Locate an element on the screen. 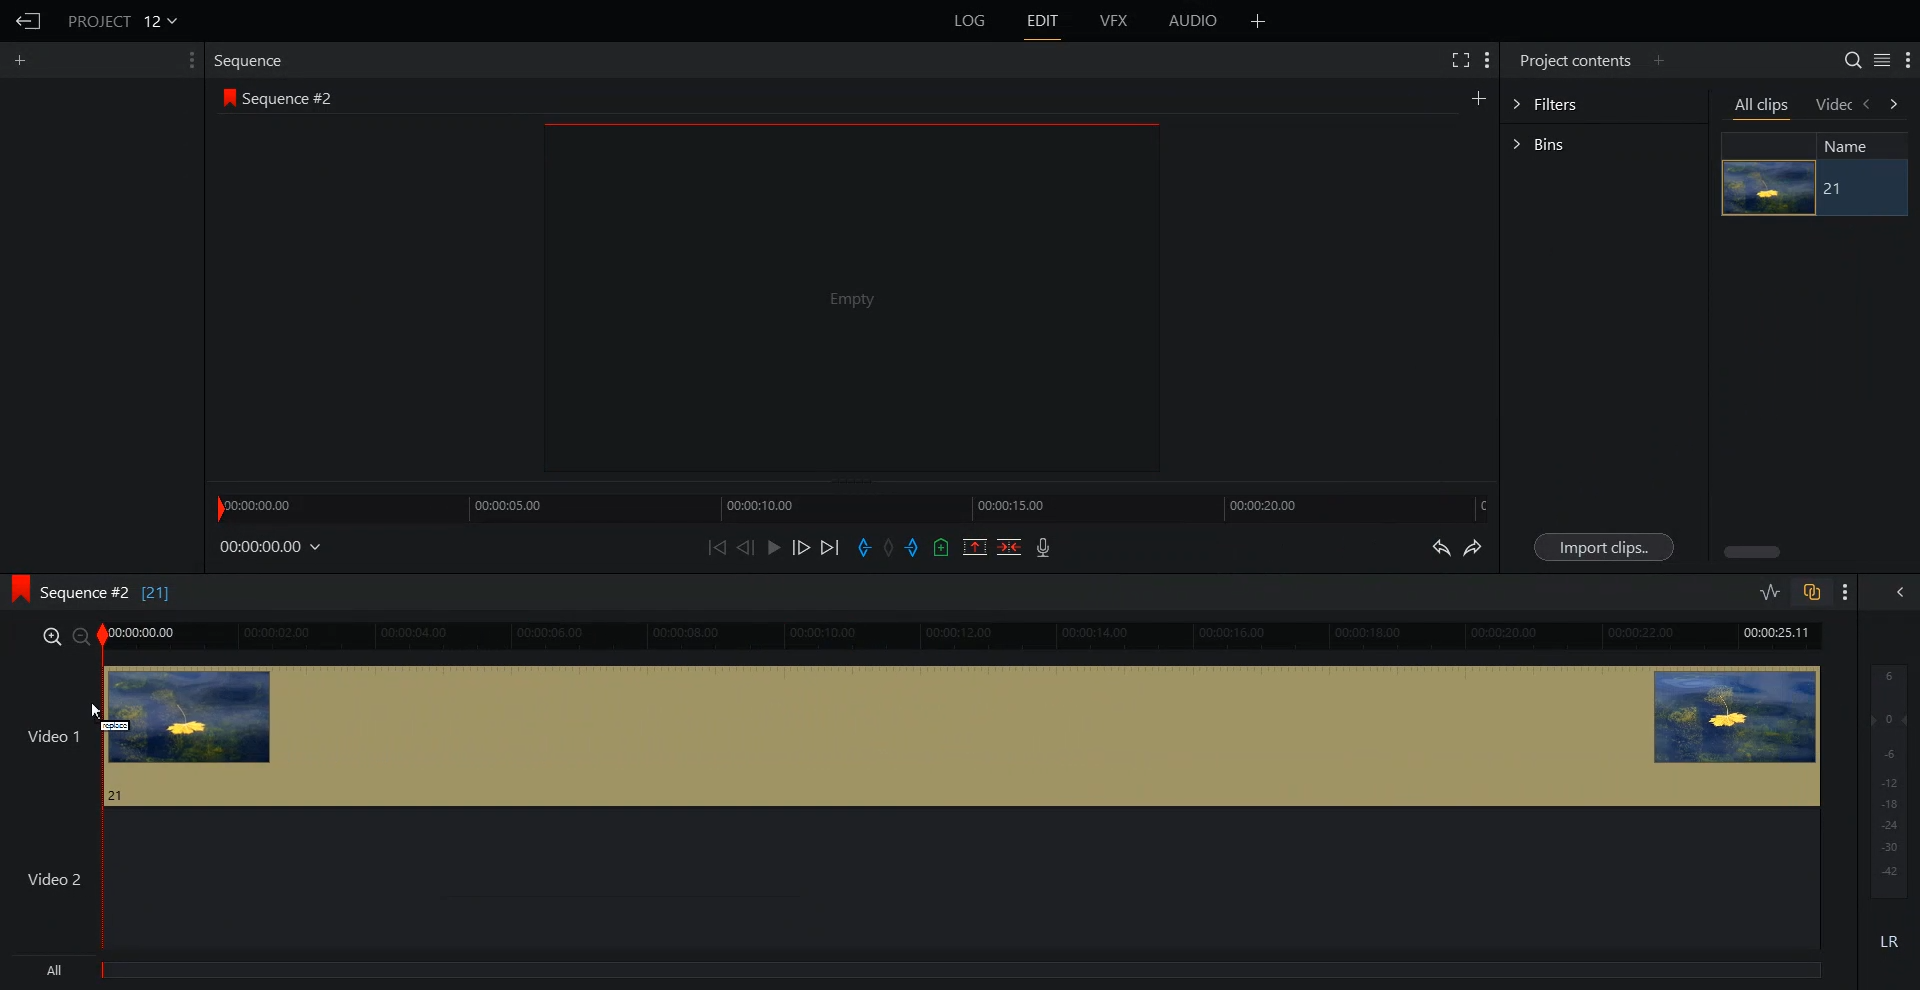 This screenshot has width=1920, height=990. Filters is located at coordinates (1603, 102).